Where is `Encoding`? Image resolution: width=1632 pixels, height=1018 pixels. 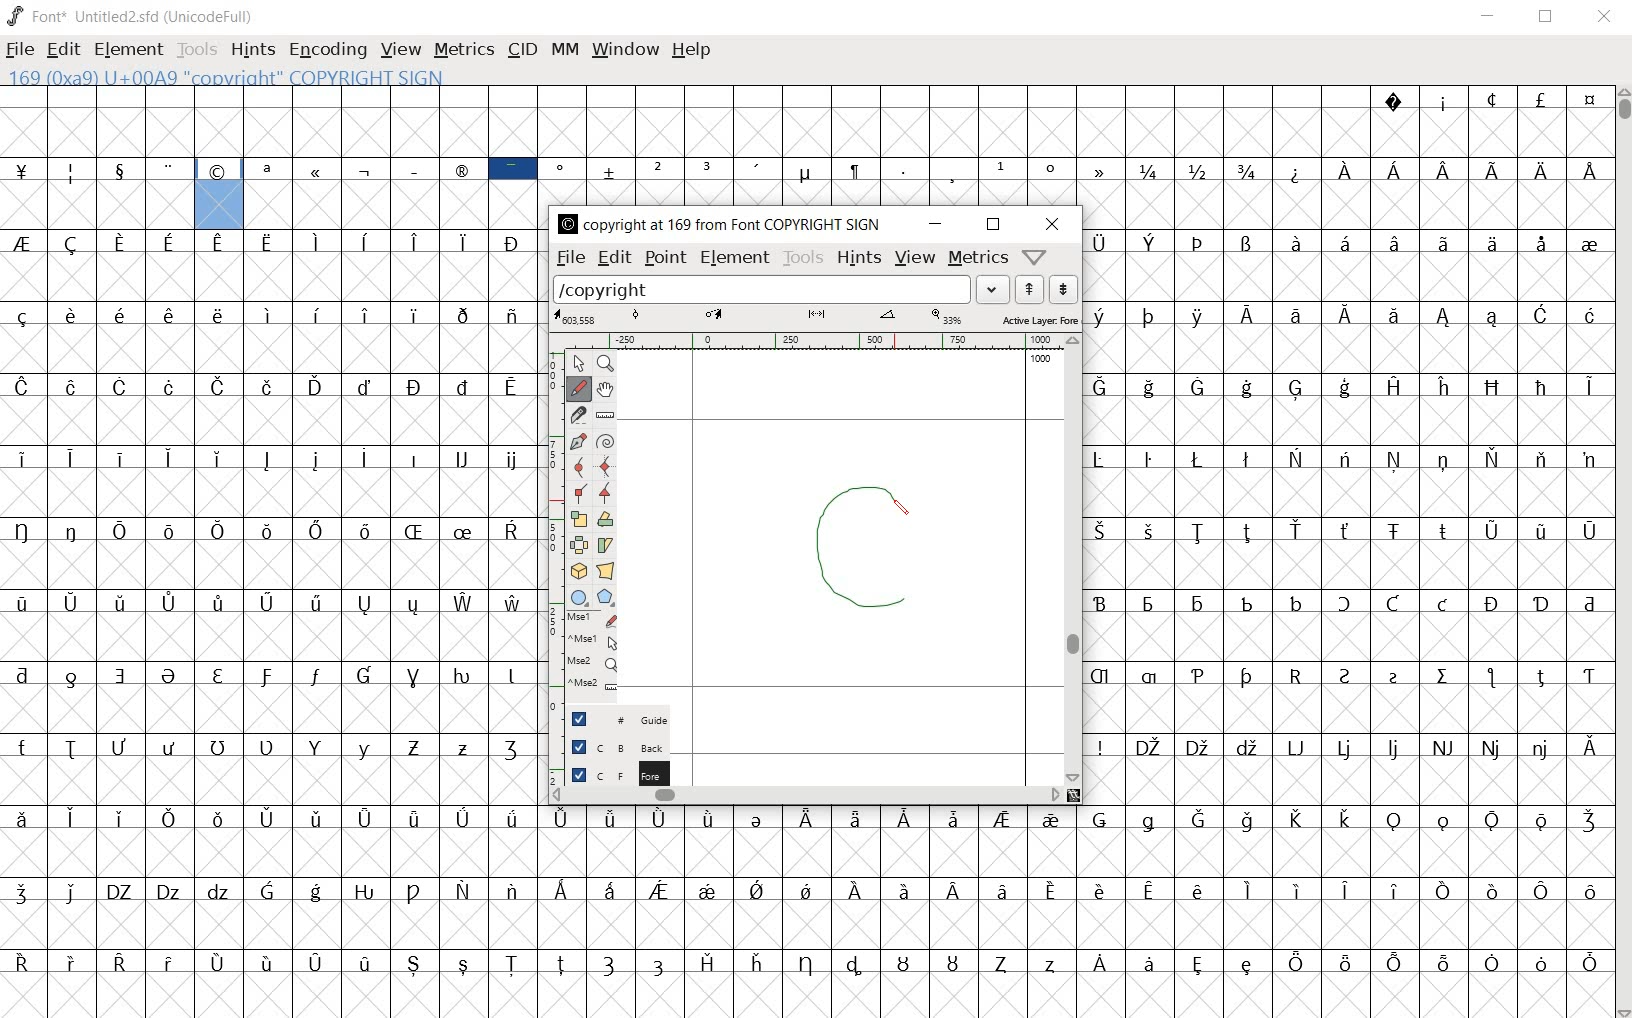 Encoding is located at coordinates (327, 50).